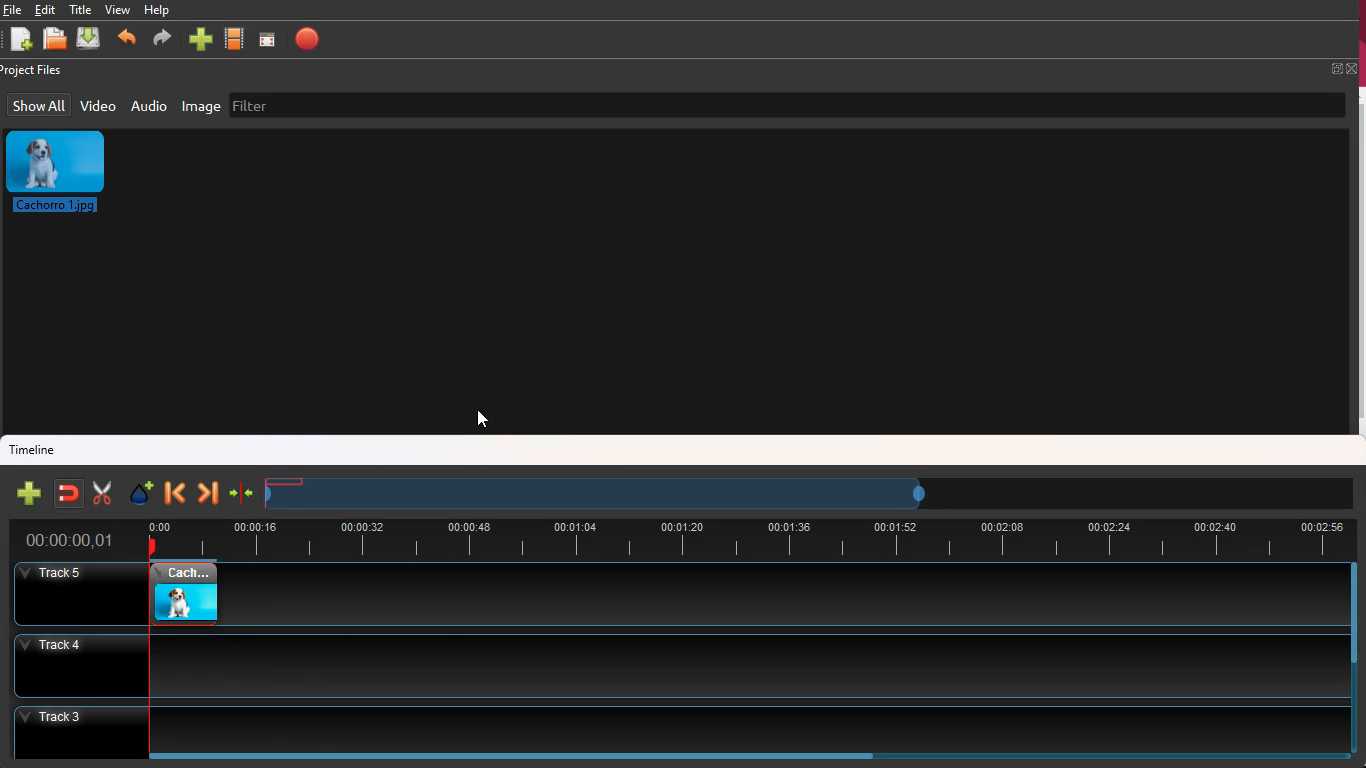 The height and width of the screenshot is (768, 1366). Describe the element at coordinates (81, 9) in the screenshot. I see `title` at that location.